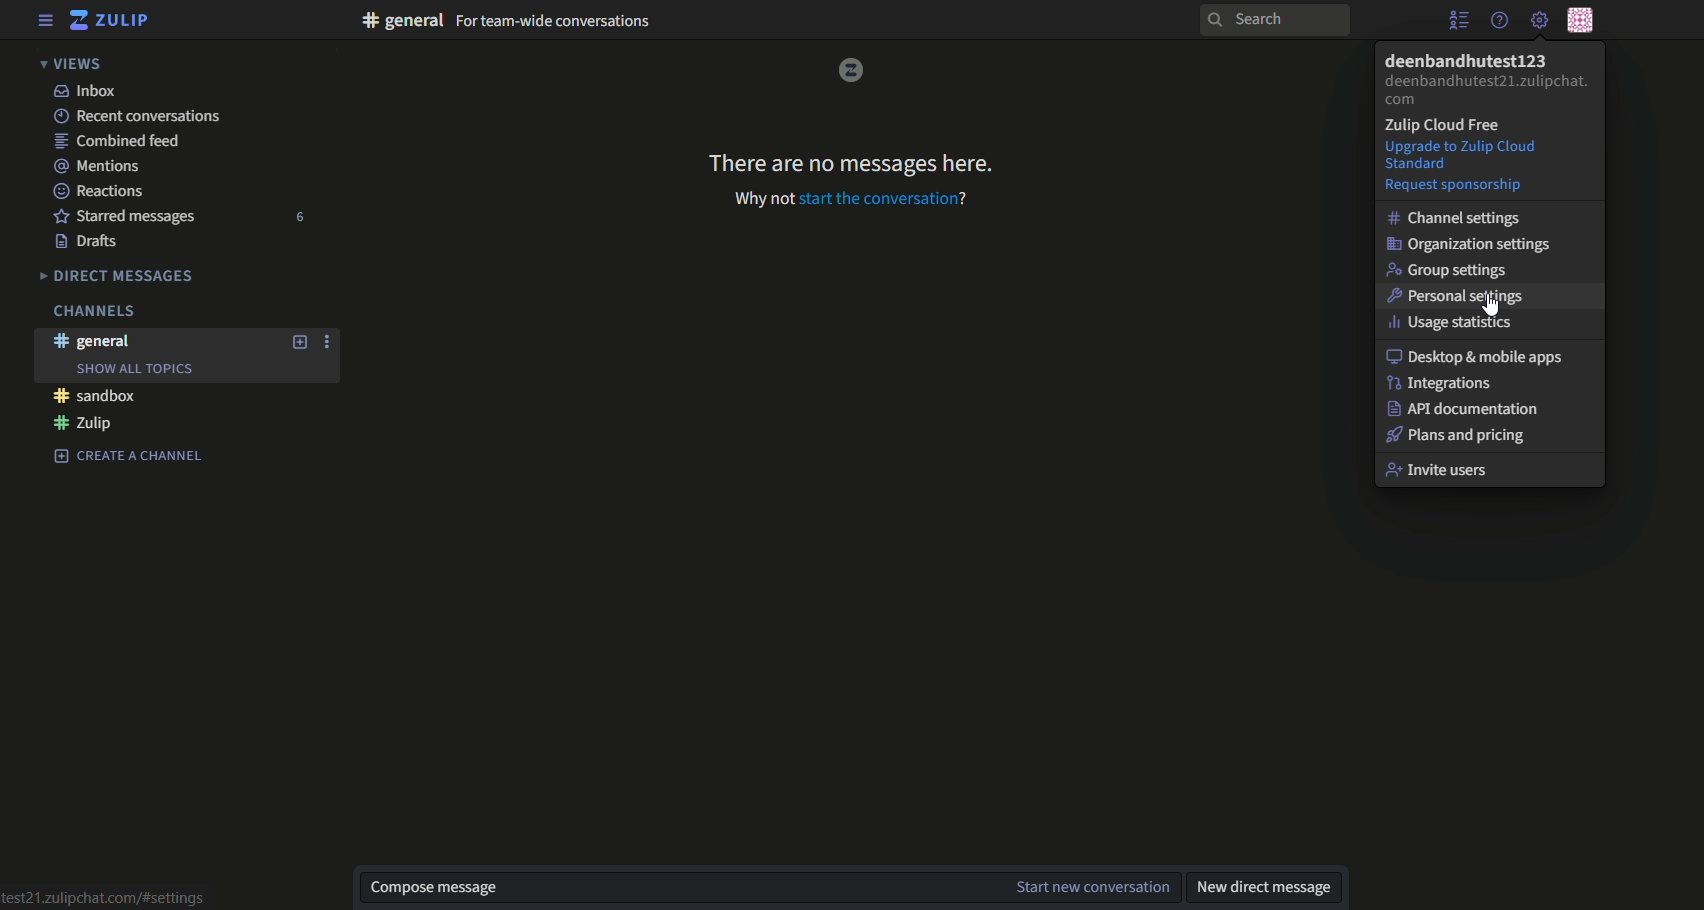  Describe the element at coordinates (1263, 889) in the screenshot. I see `new direct message` at that location.